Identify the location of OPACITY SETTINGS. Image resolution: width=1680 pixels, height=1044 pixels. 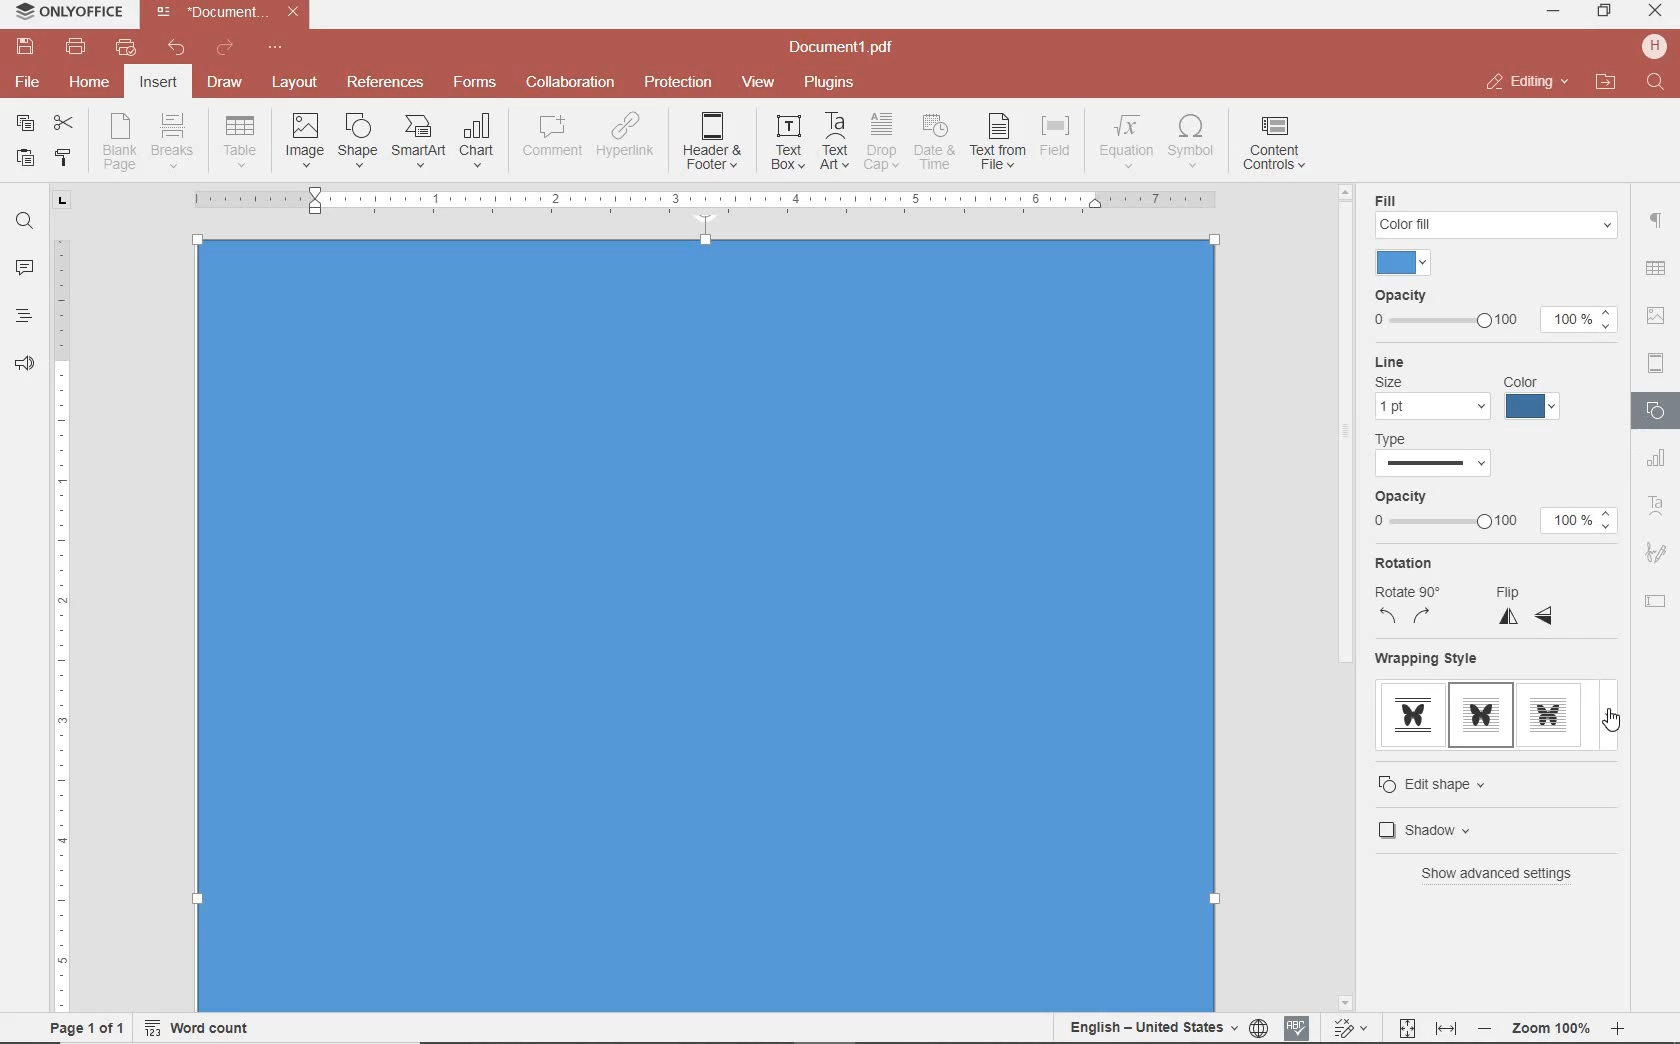
(1494, 312).